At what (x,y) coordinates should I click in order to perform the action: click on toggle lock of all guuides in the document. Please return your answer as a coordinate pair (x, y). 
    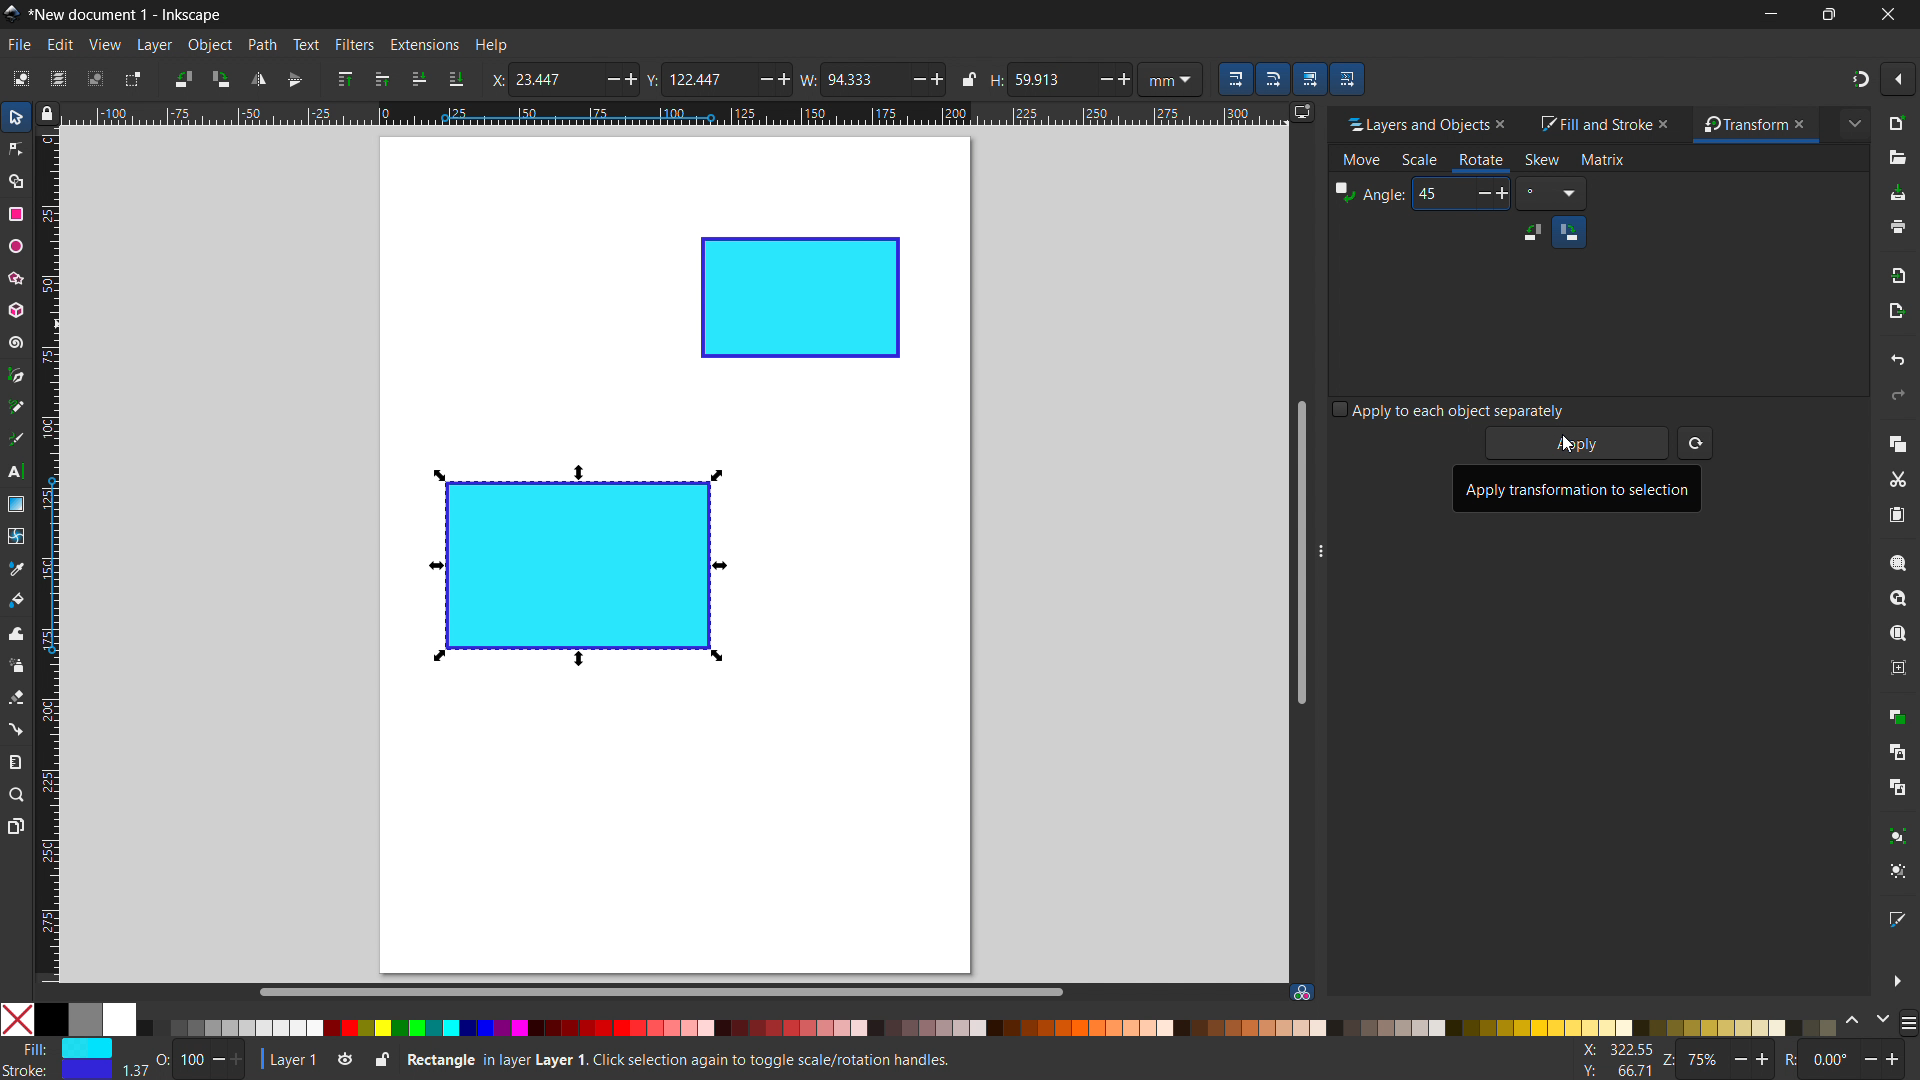
    Looking at the image, I should click on (47, 113).